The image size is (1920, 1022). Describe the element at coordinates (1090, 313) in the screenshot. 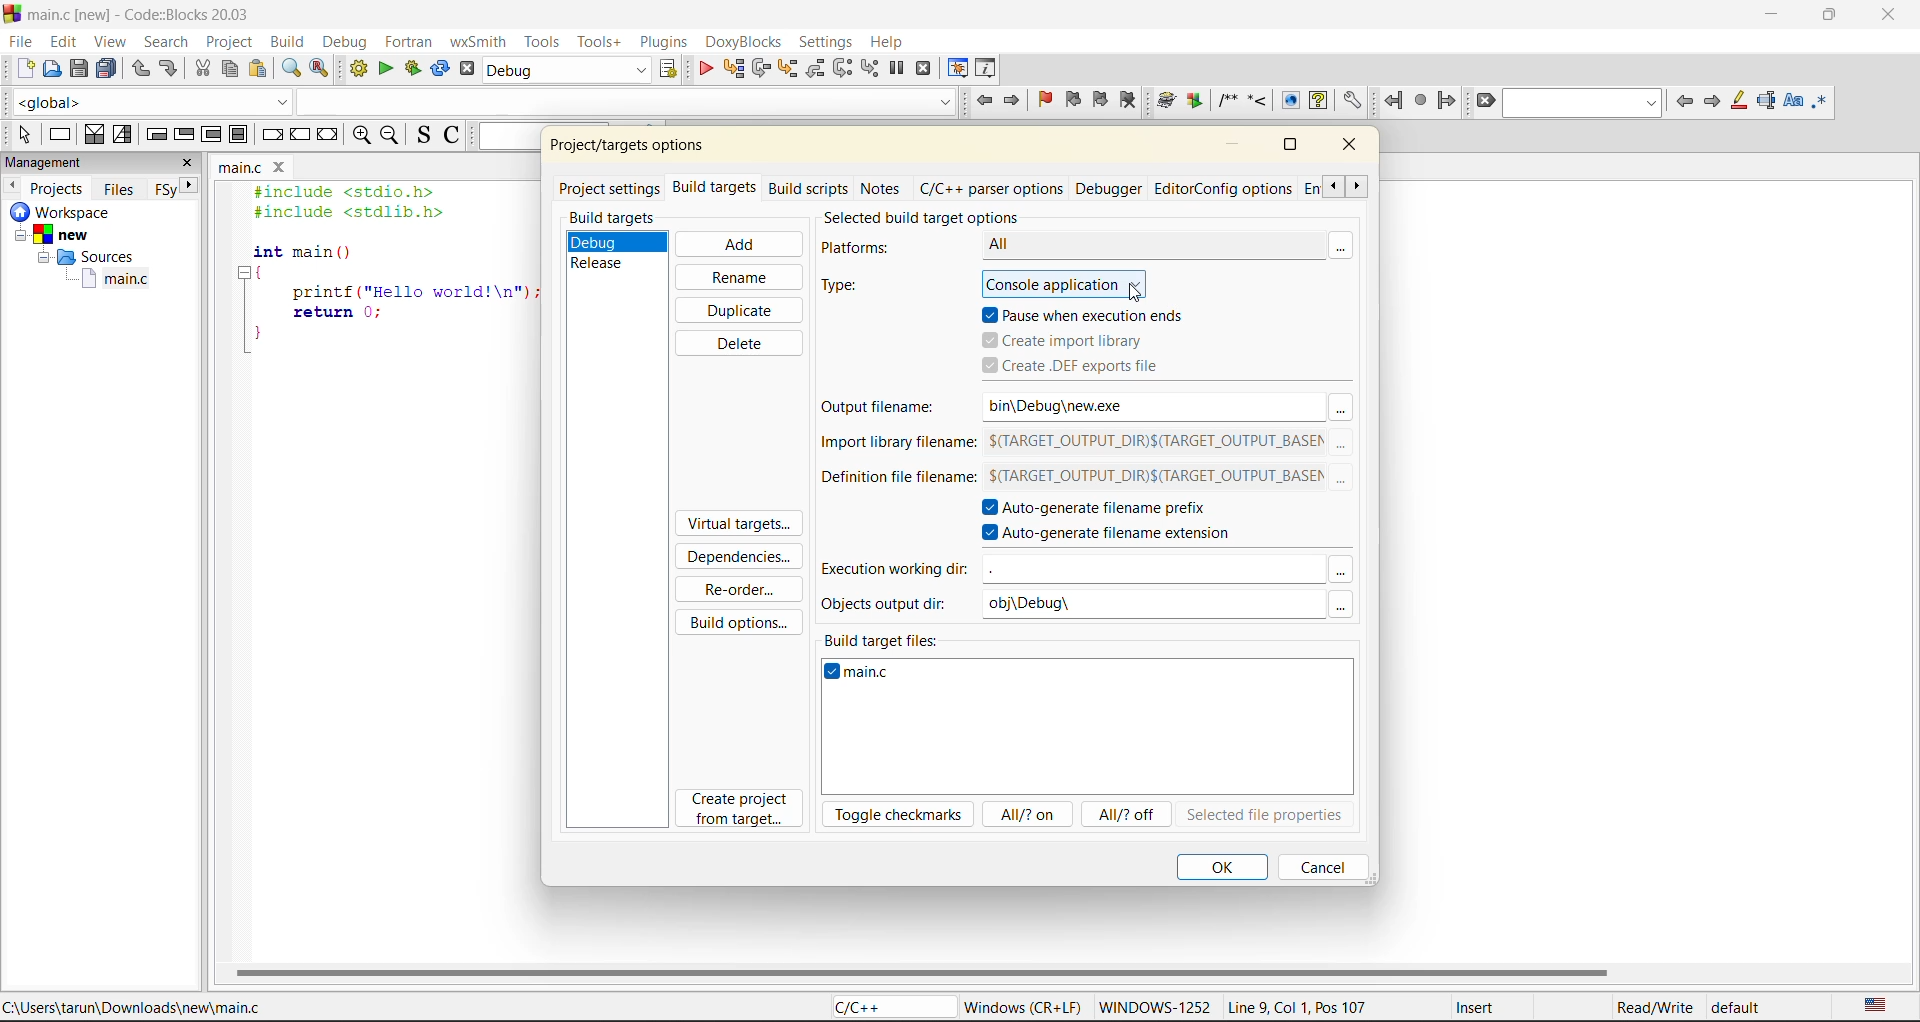

I see `pause when execution ends` at that location.